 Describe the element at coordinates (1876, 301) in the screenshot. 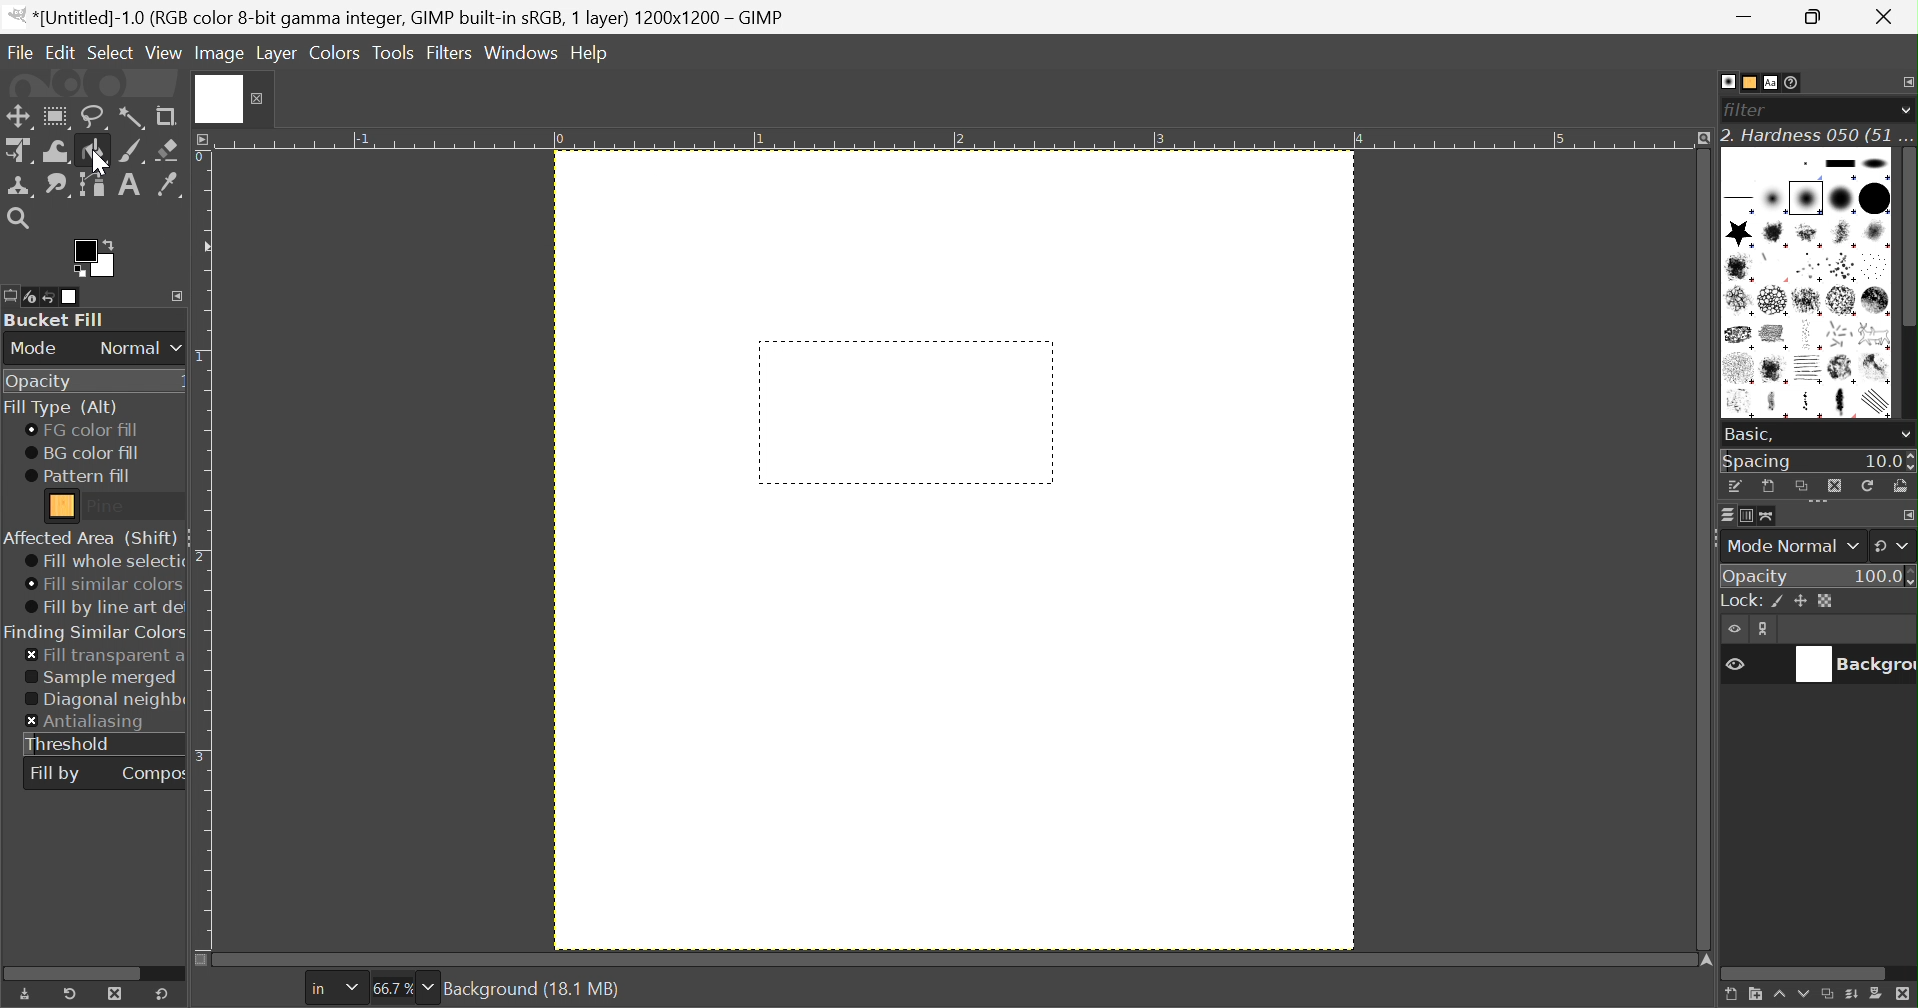

I see `Chalk 03` at that location.